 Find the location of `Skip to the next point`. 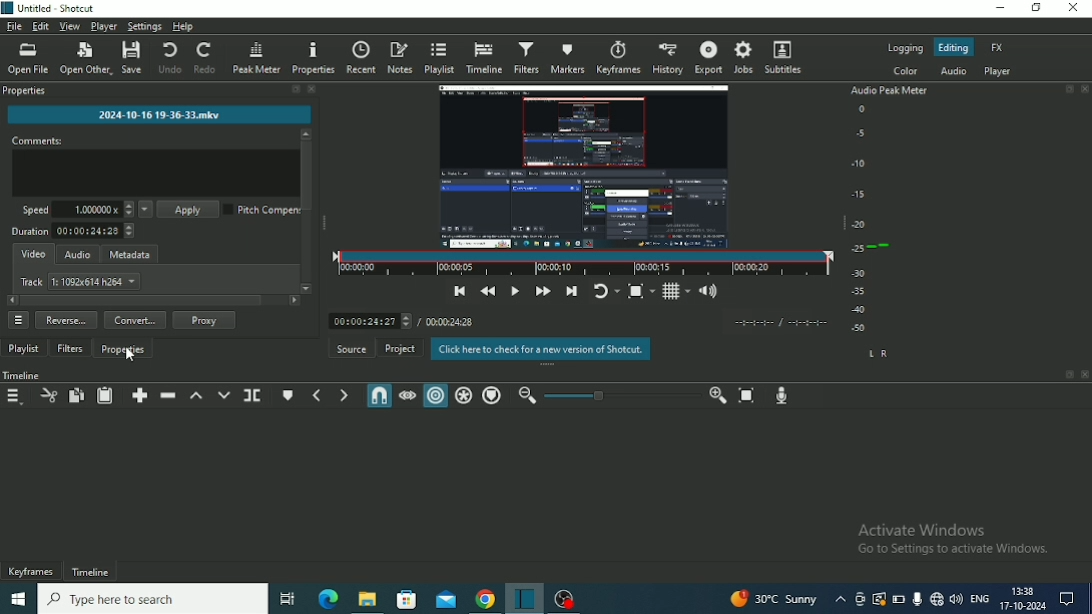

Skip to the next point is located at coordinates (571, 292).